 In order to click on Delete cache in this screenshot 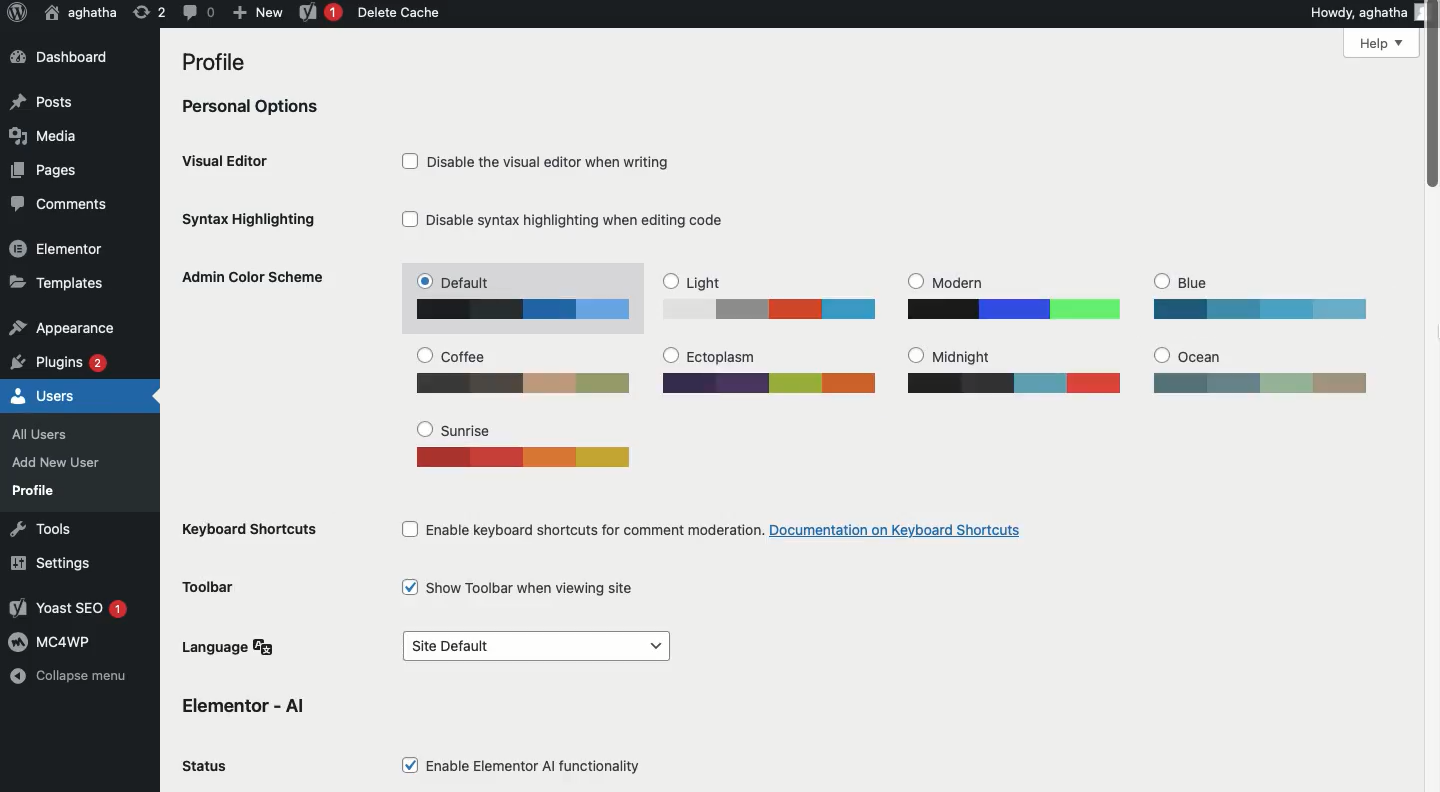, I will do `click(398, 12)`.